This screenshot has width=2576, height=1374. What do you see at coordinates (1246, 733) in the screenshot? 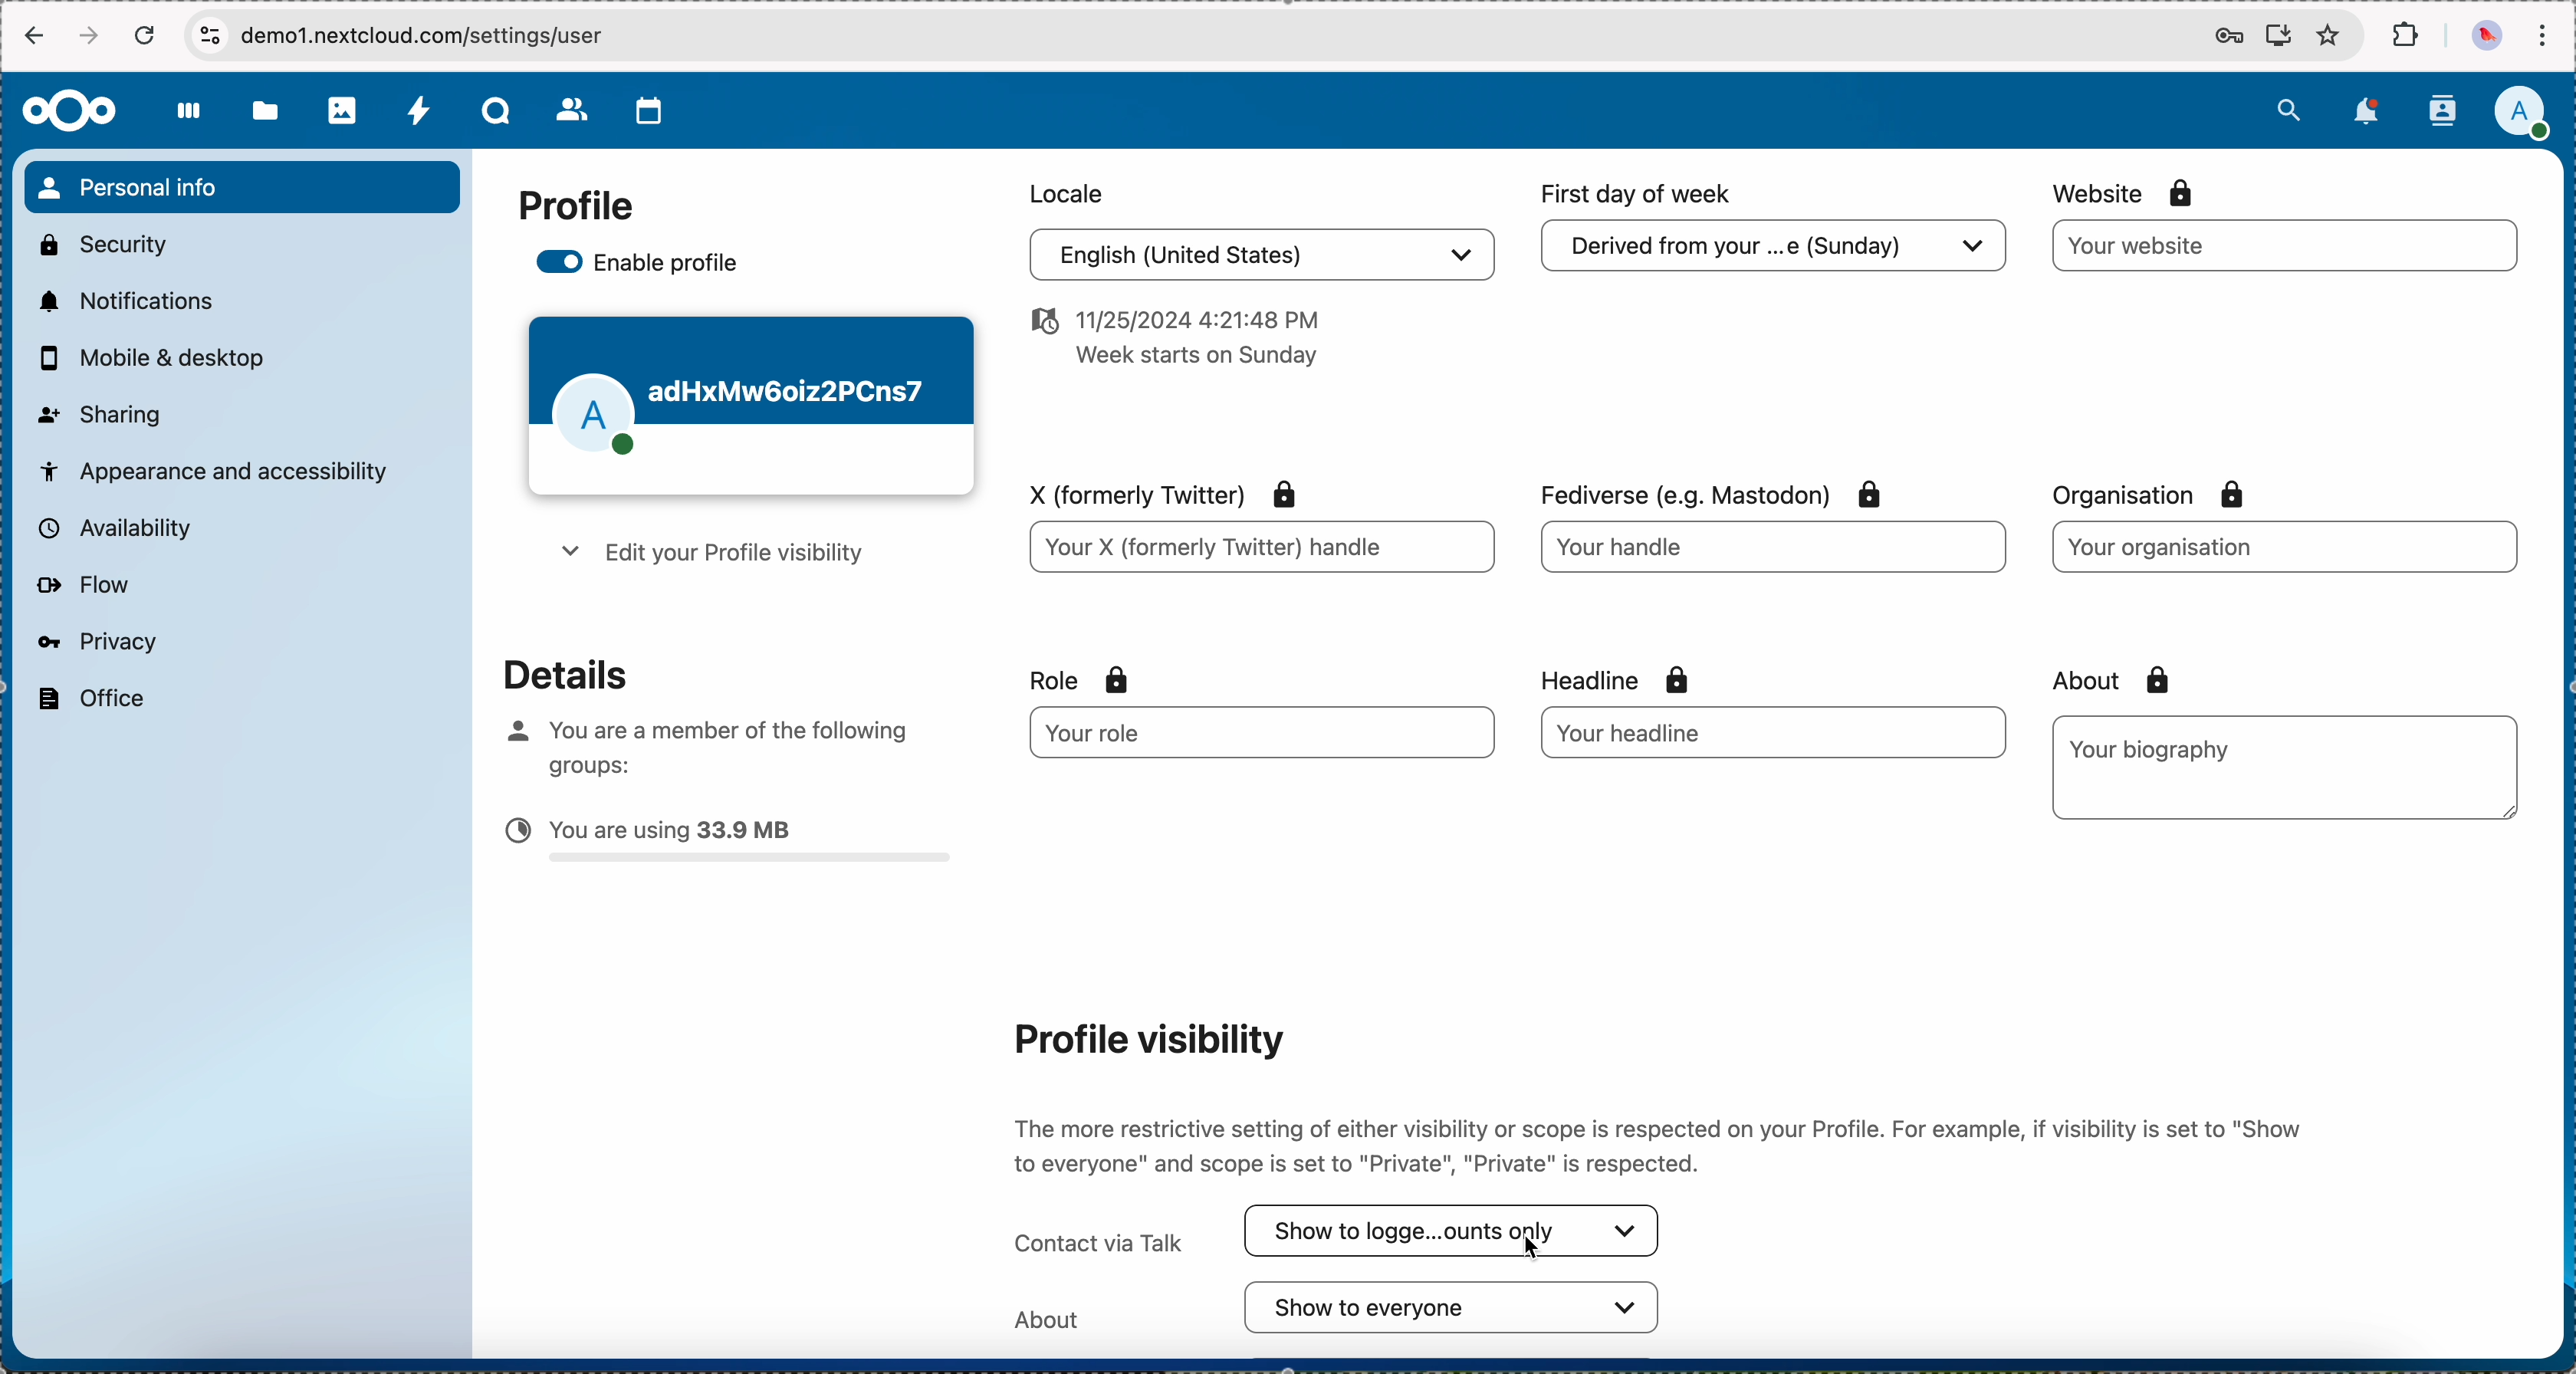
I see `your role` at bounding box center [1246, 733].